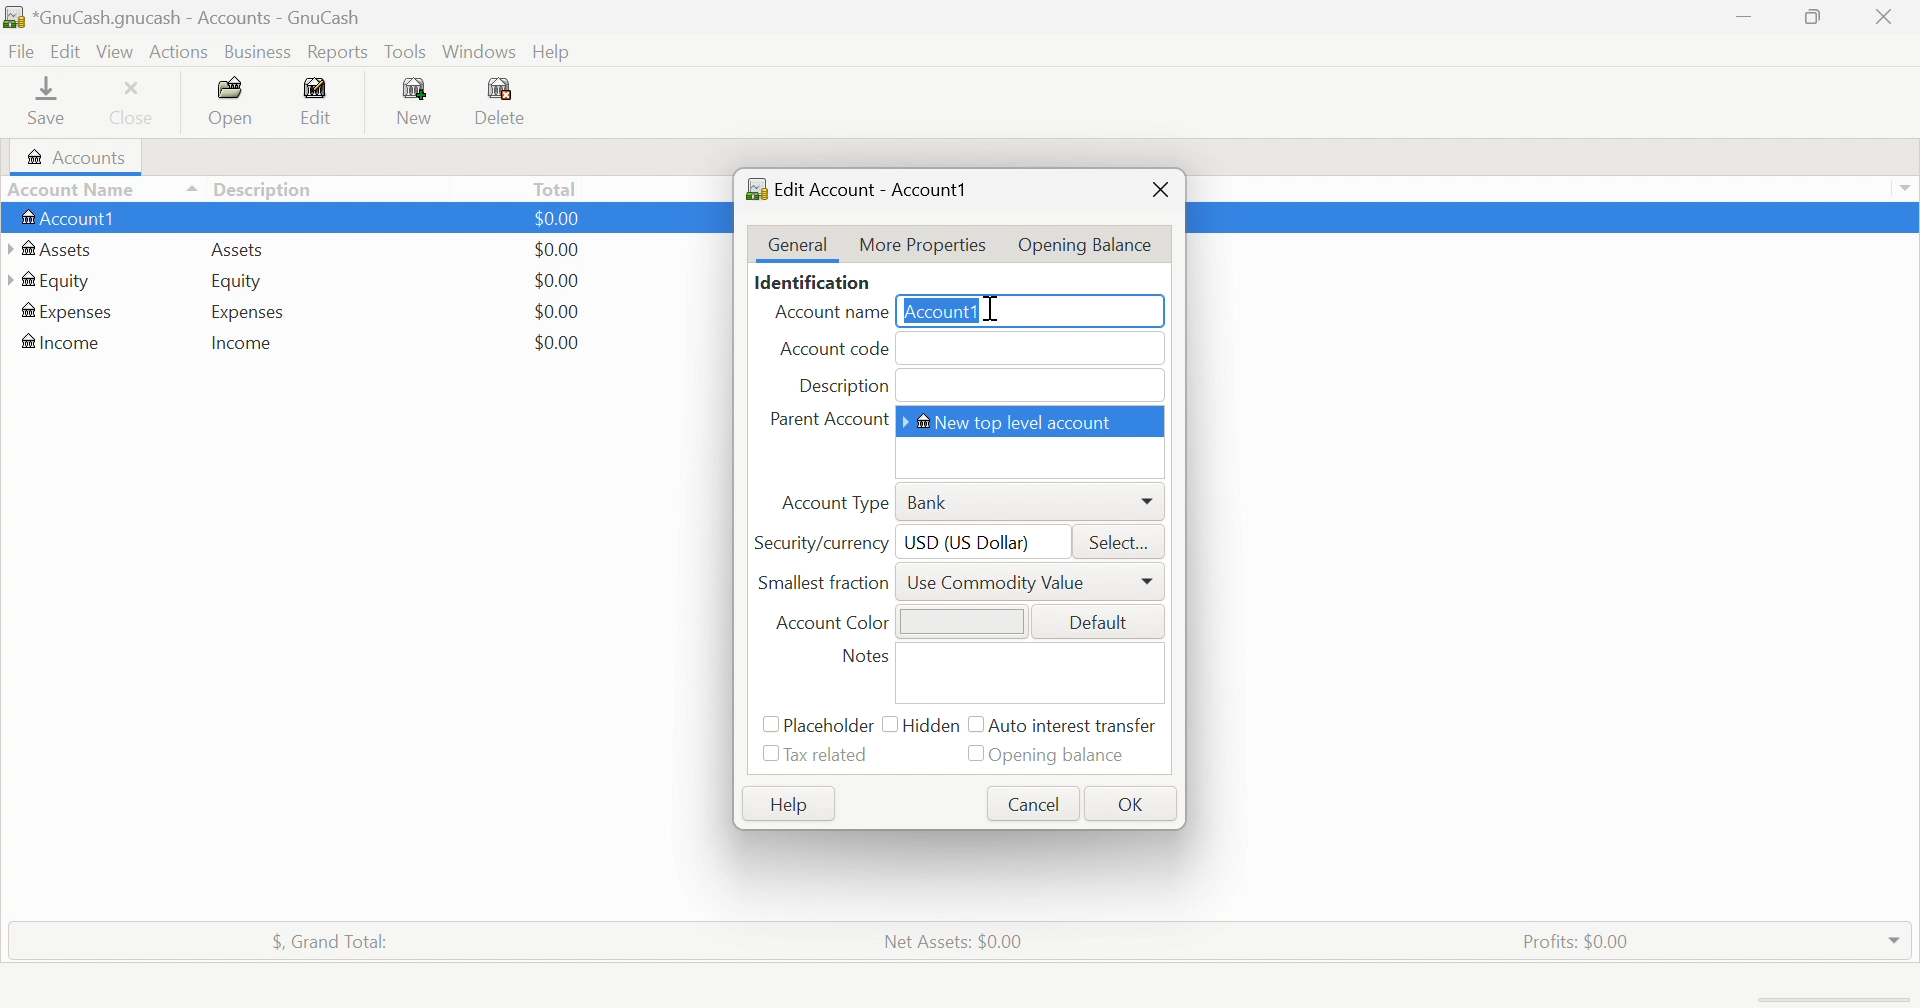 The image size is (1920, 1008). What do you see at coordinates (478, 50) in the screenshot?
I see `Windows` at bounding box center [478, 50].